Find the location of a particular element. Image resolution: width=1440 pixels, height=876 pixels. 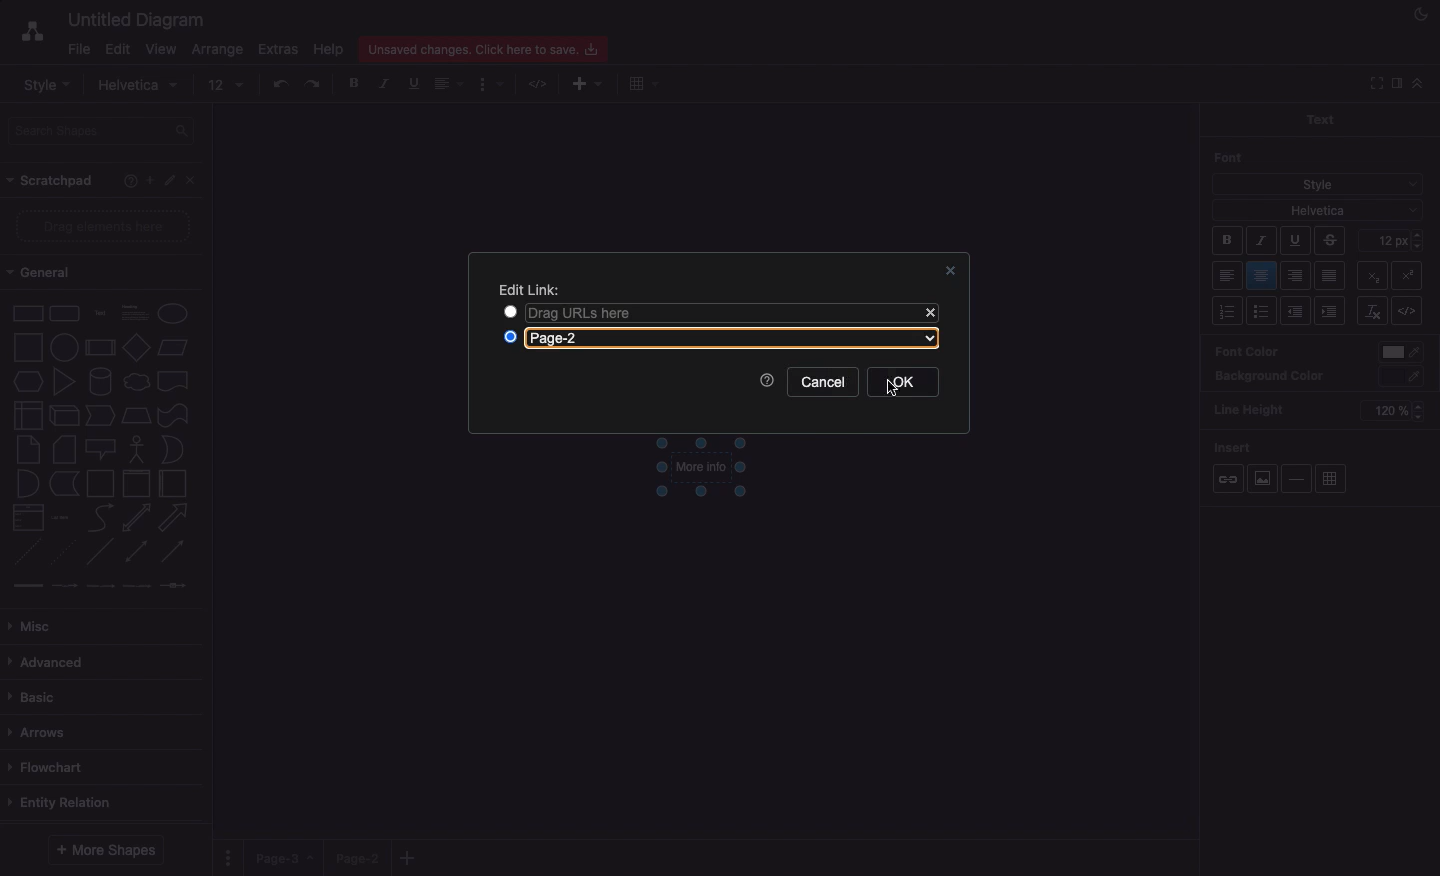

callout is located at coordinates (101, 450).